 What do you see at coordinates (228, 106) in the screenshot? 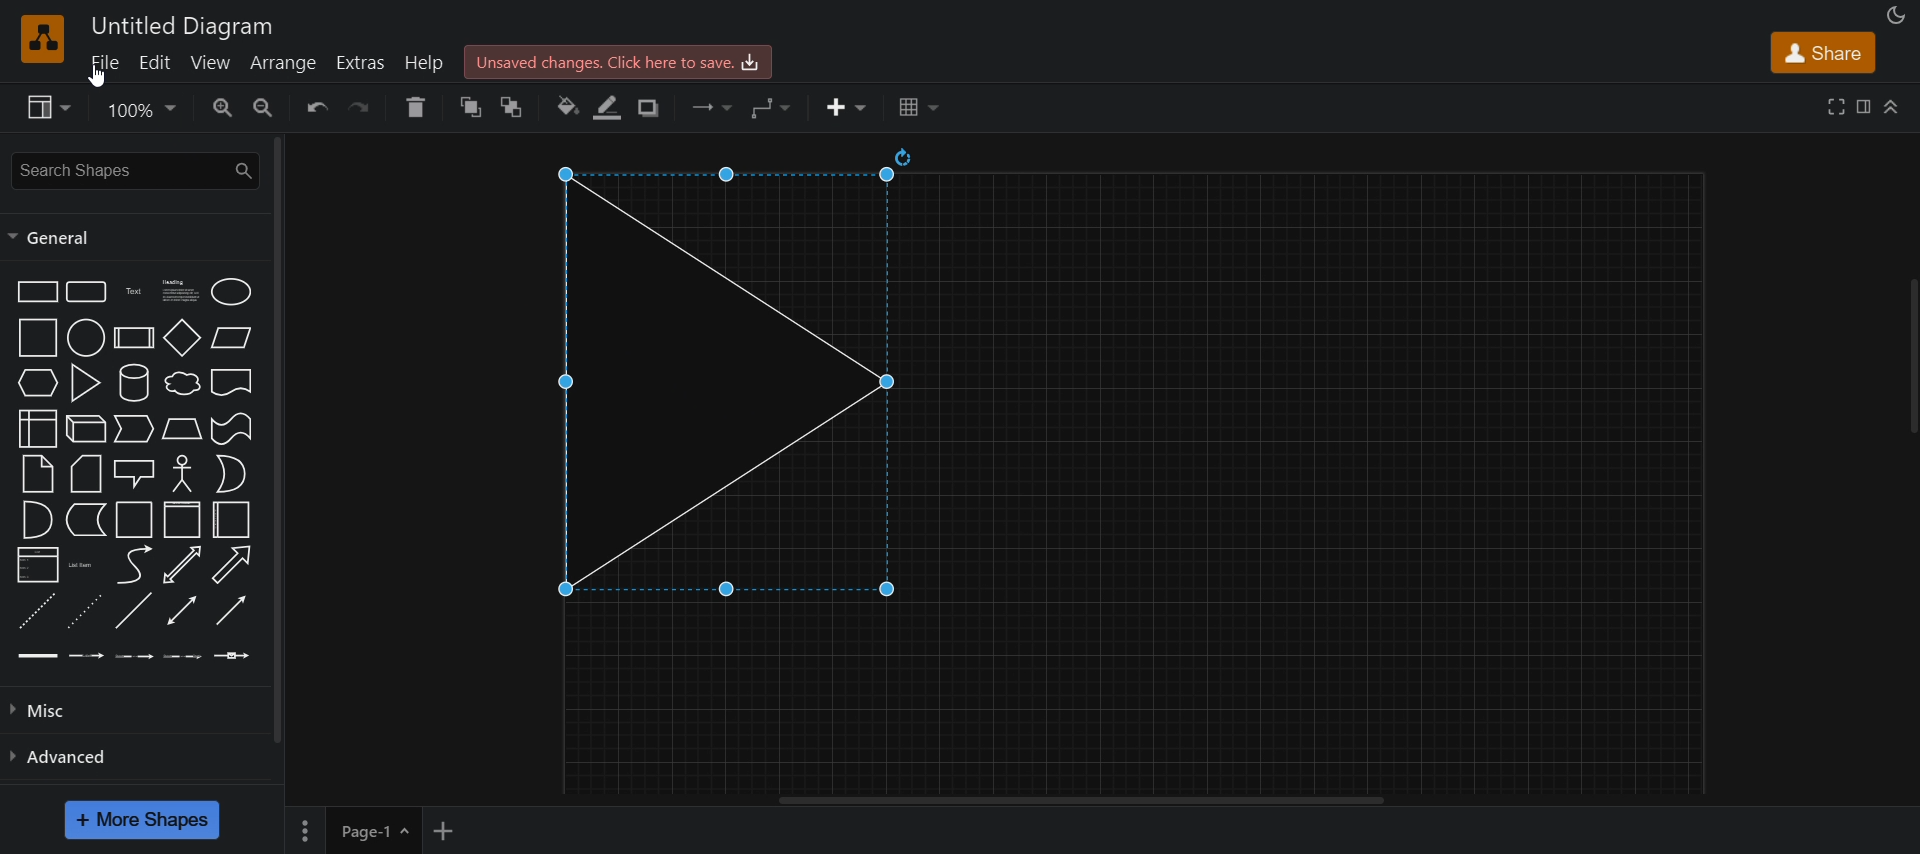
I see `zoom in` at bounding box center [228, 106].